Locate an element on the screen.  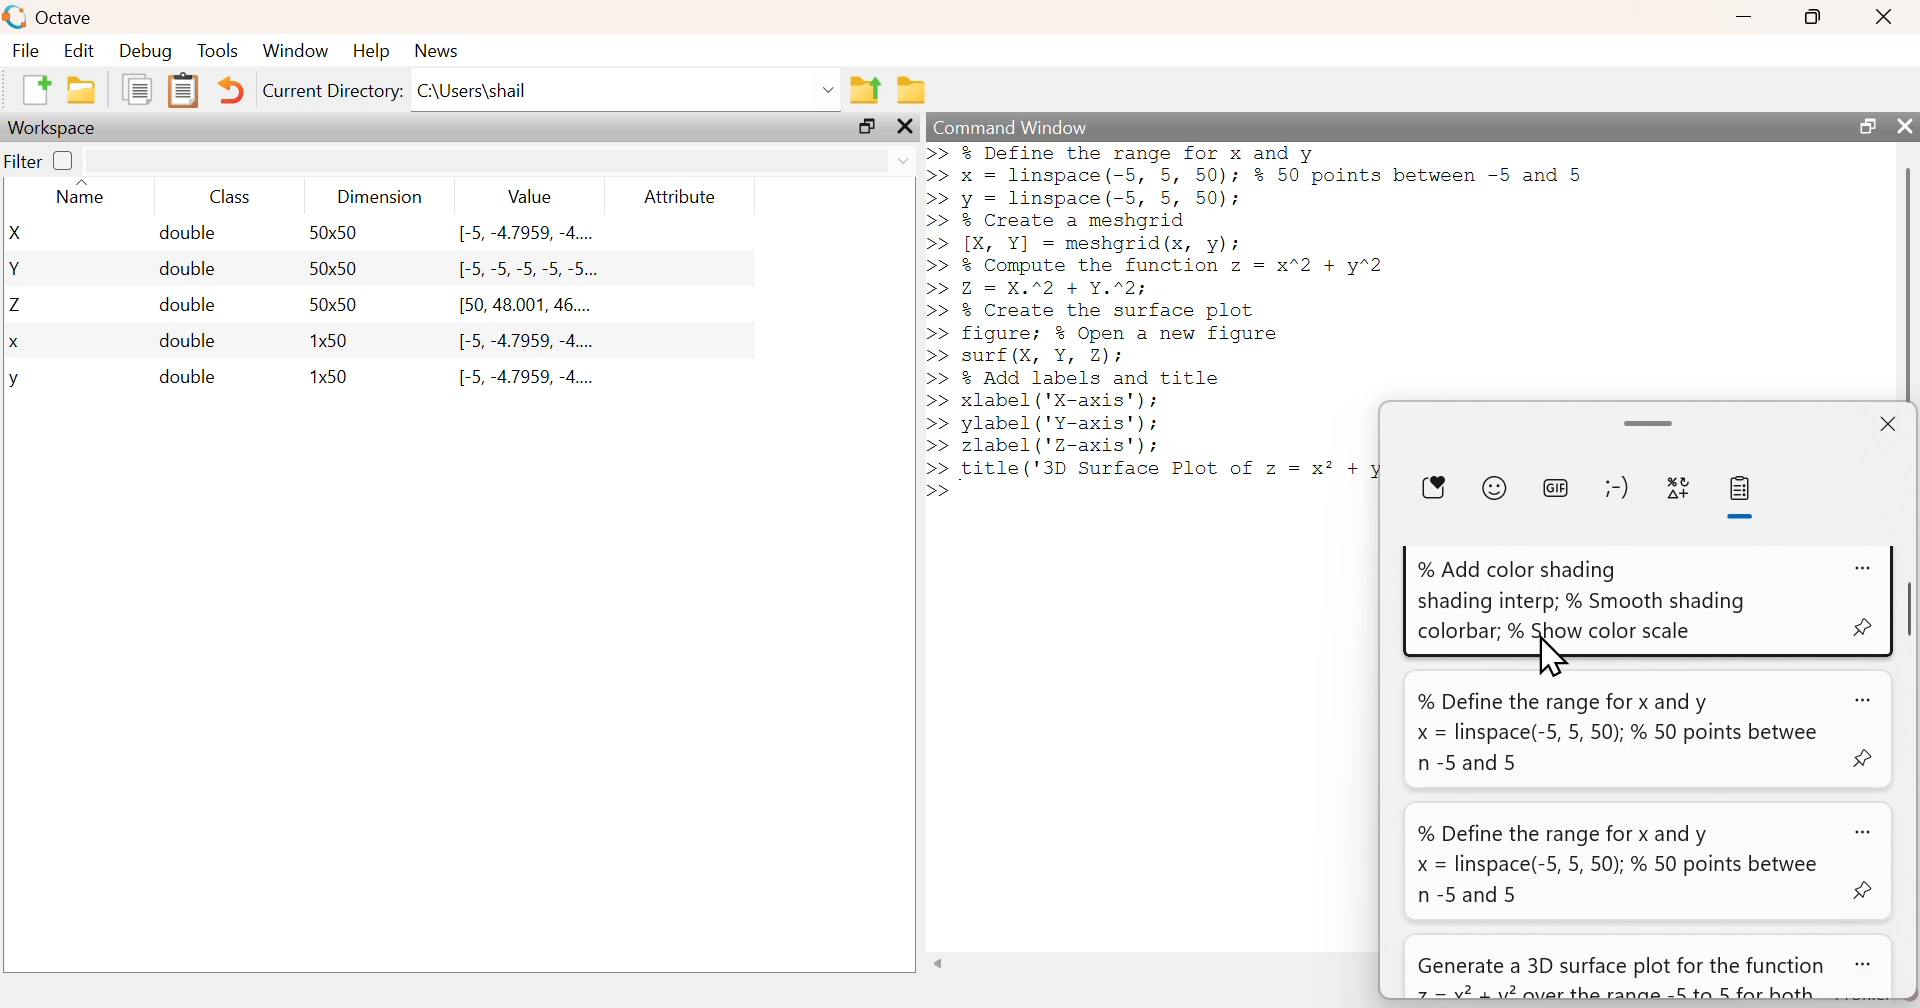
Attribute is located at coordinates (682, 196).